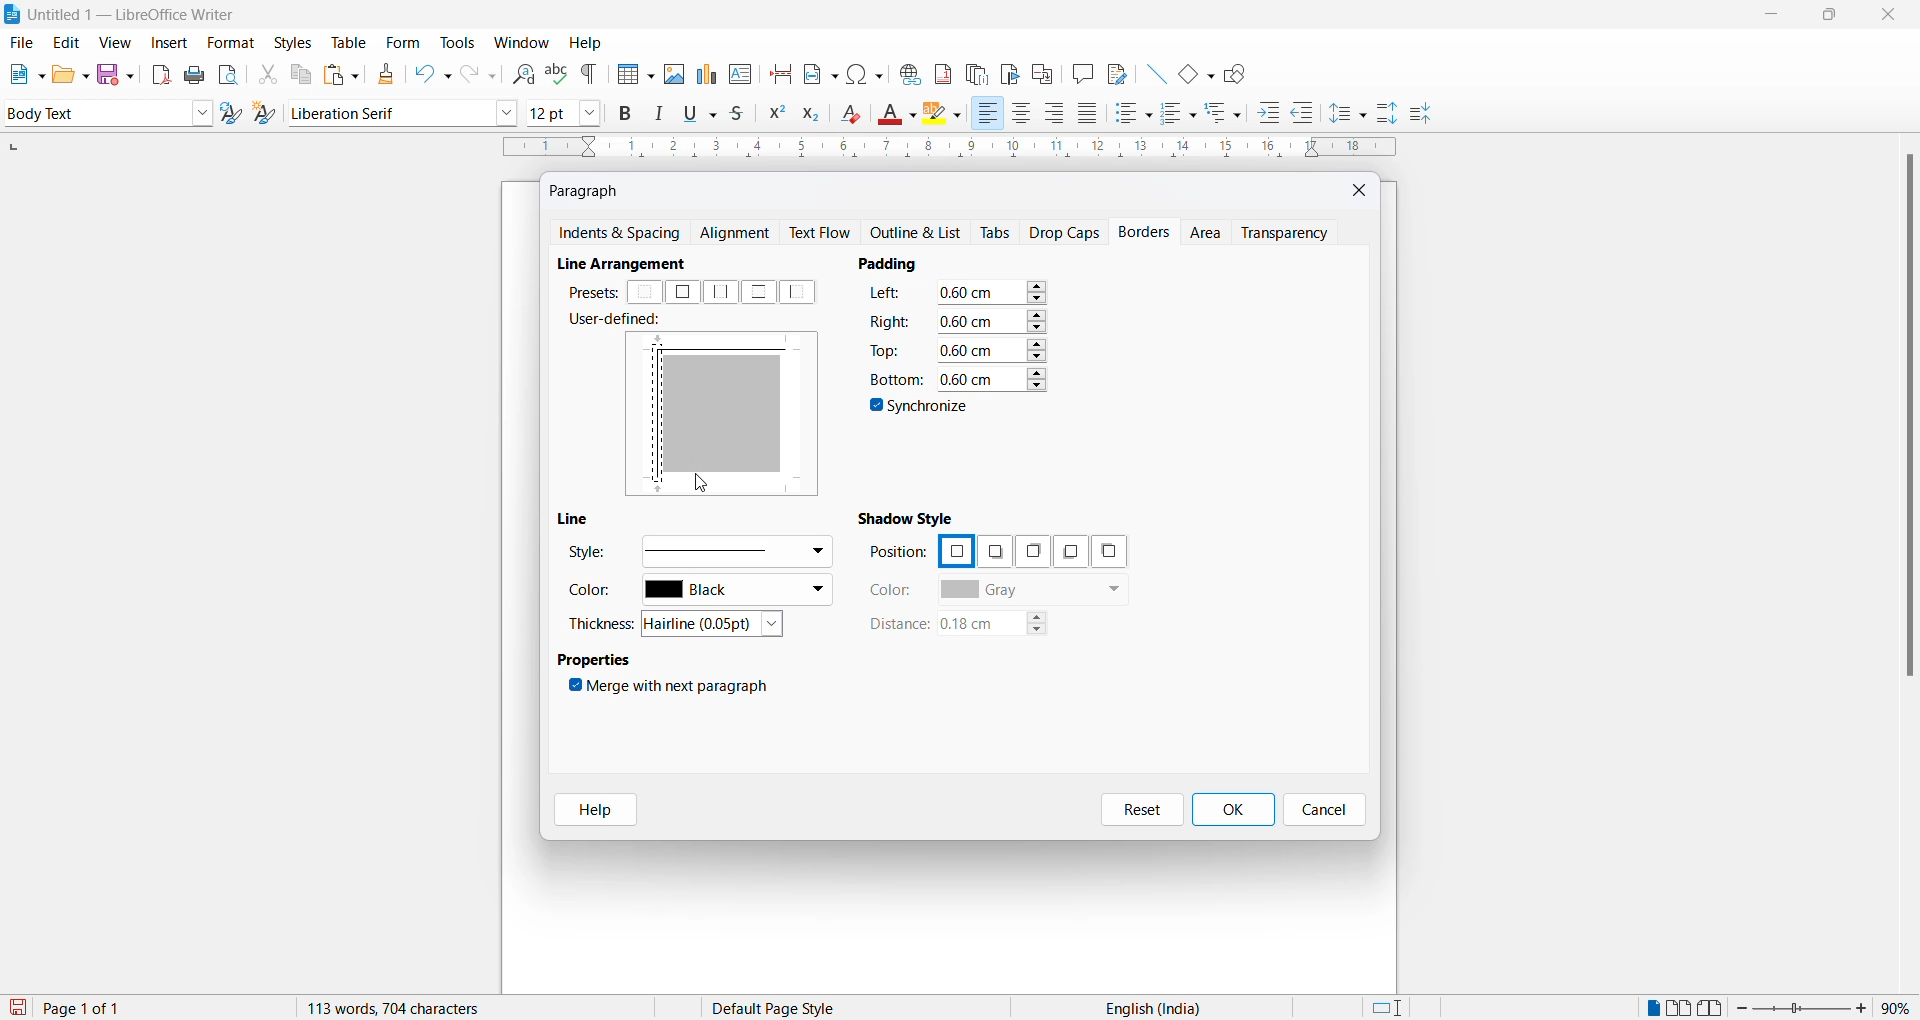 This screenshot has height=1020, width=1920. Describe the element at coordinates (729, 418) in the screenshot. I see `paragraph mapping` at that location.